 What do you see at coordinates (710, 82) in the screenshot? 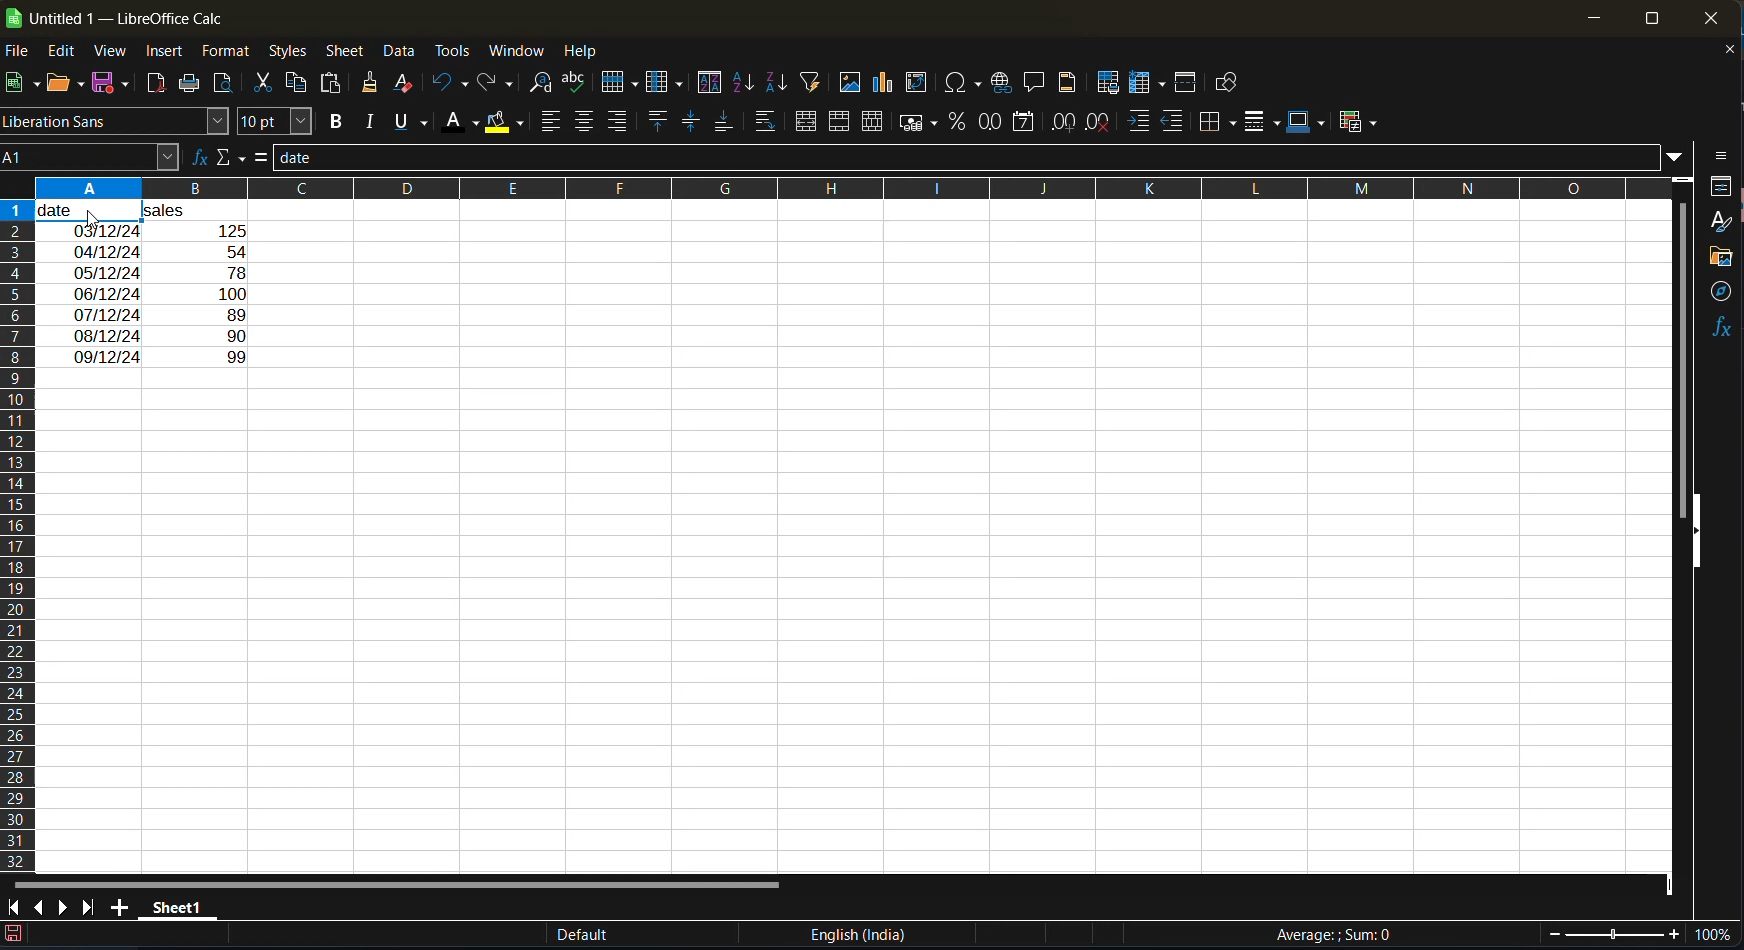
I see `sort` at bounding box center [710, 82].